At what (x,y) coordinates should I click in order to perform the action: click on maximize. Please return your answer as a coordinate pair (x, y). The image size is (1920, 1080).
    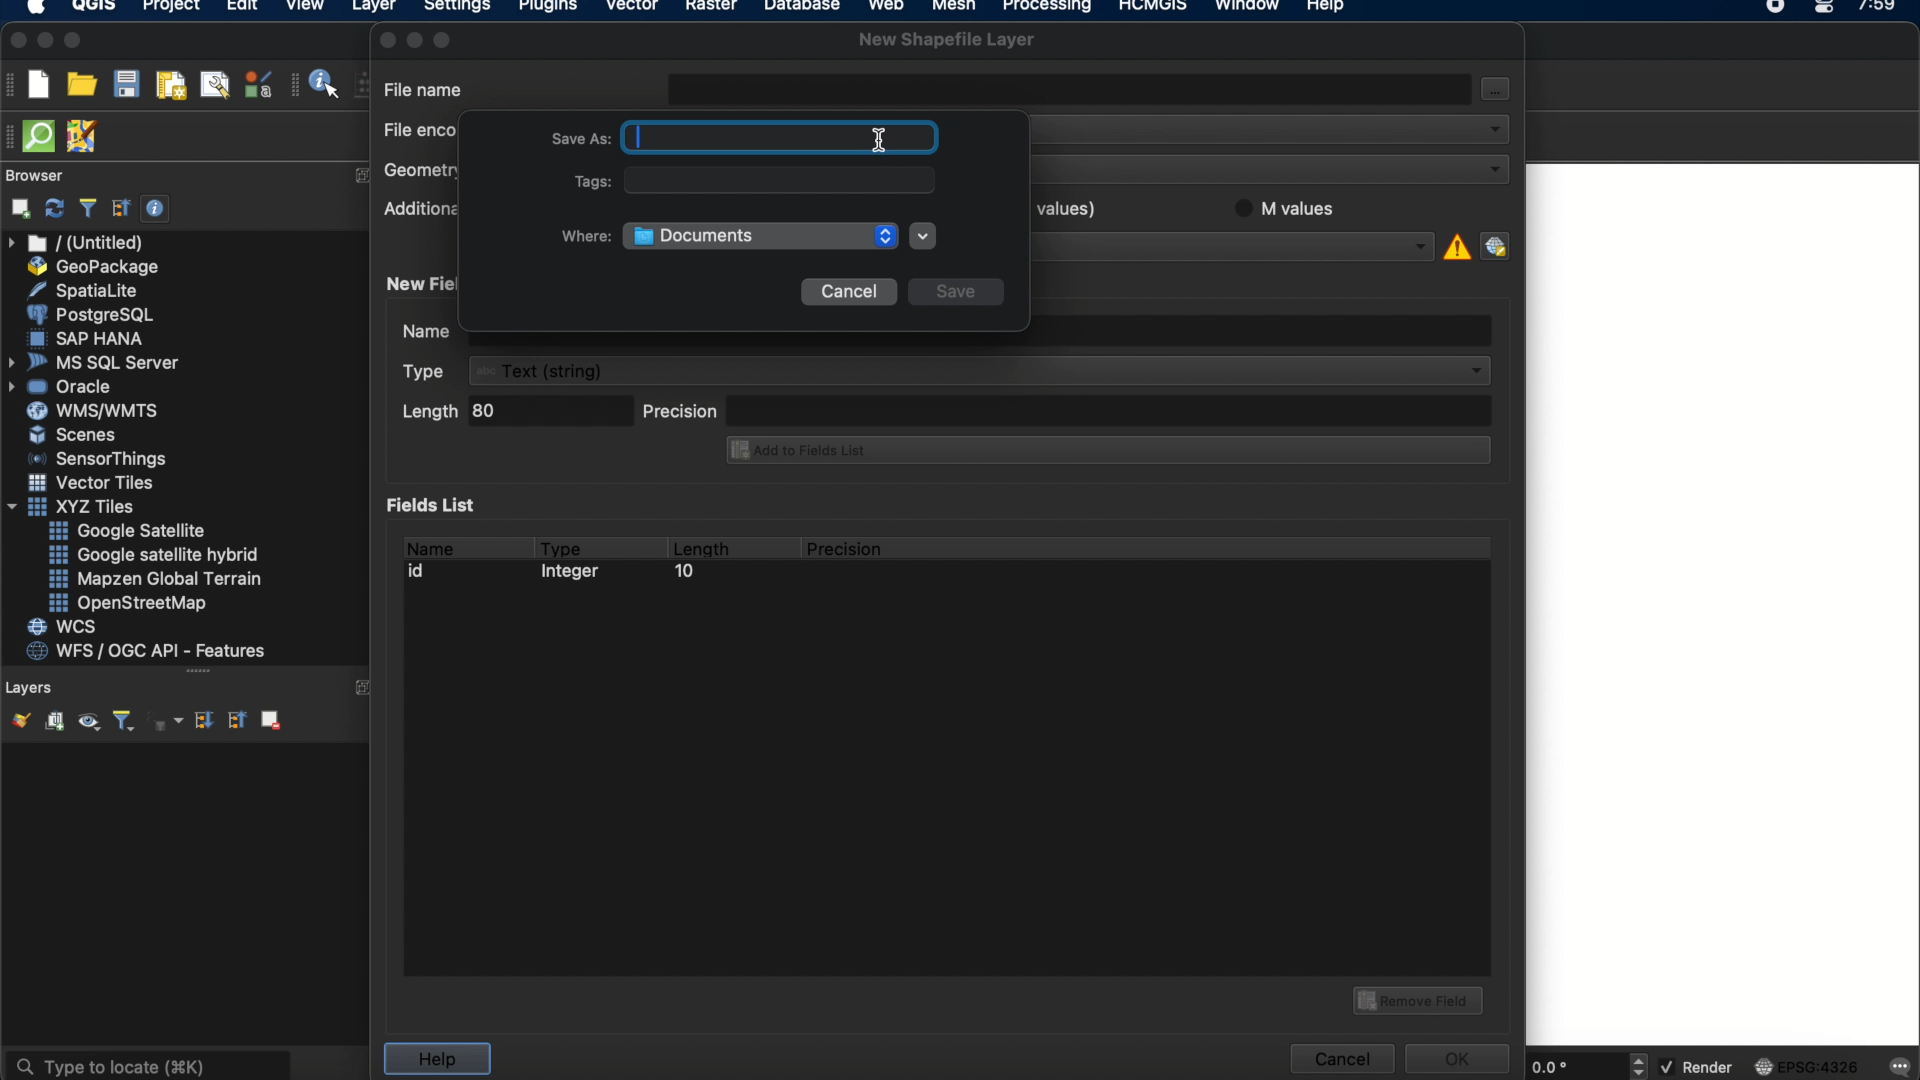
    Looking at the image, I should click on (74, 42).